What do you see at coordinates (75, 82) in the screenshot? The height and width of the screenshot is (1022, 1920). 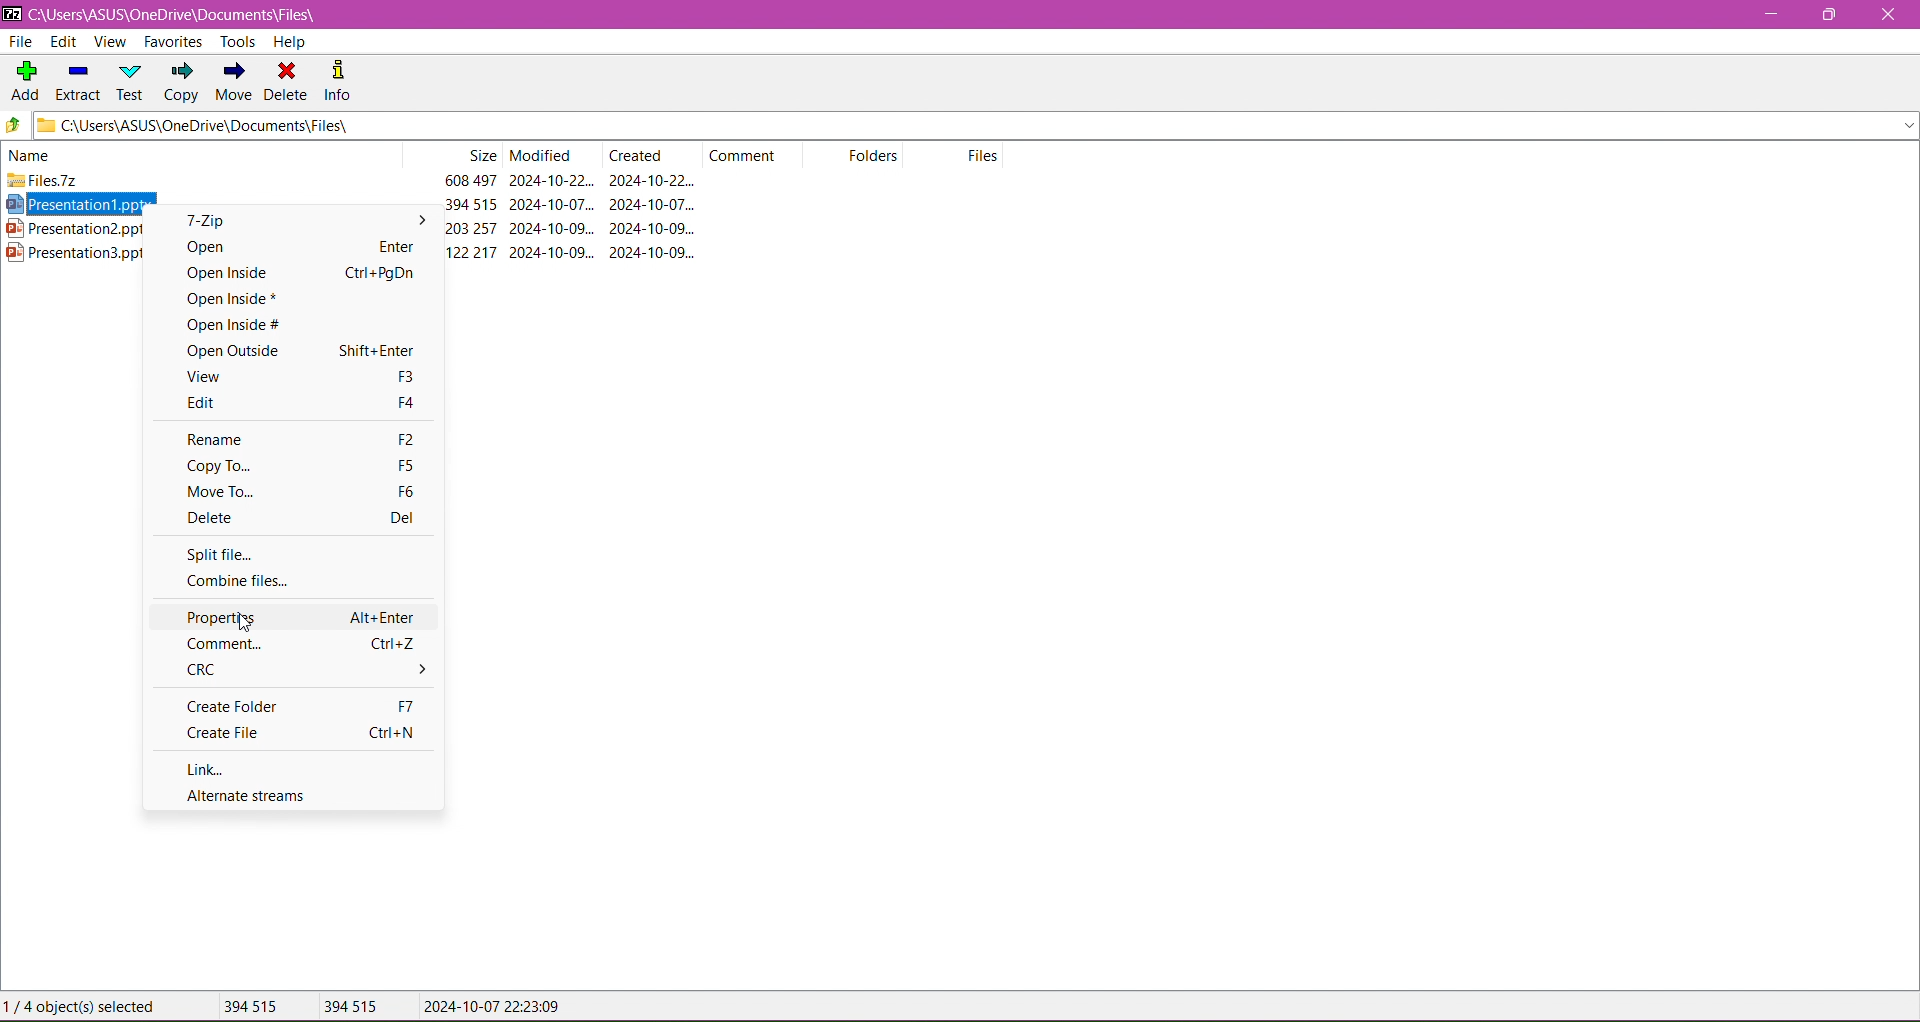 I see `Extract` at bounding box center [75, 82].